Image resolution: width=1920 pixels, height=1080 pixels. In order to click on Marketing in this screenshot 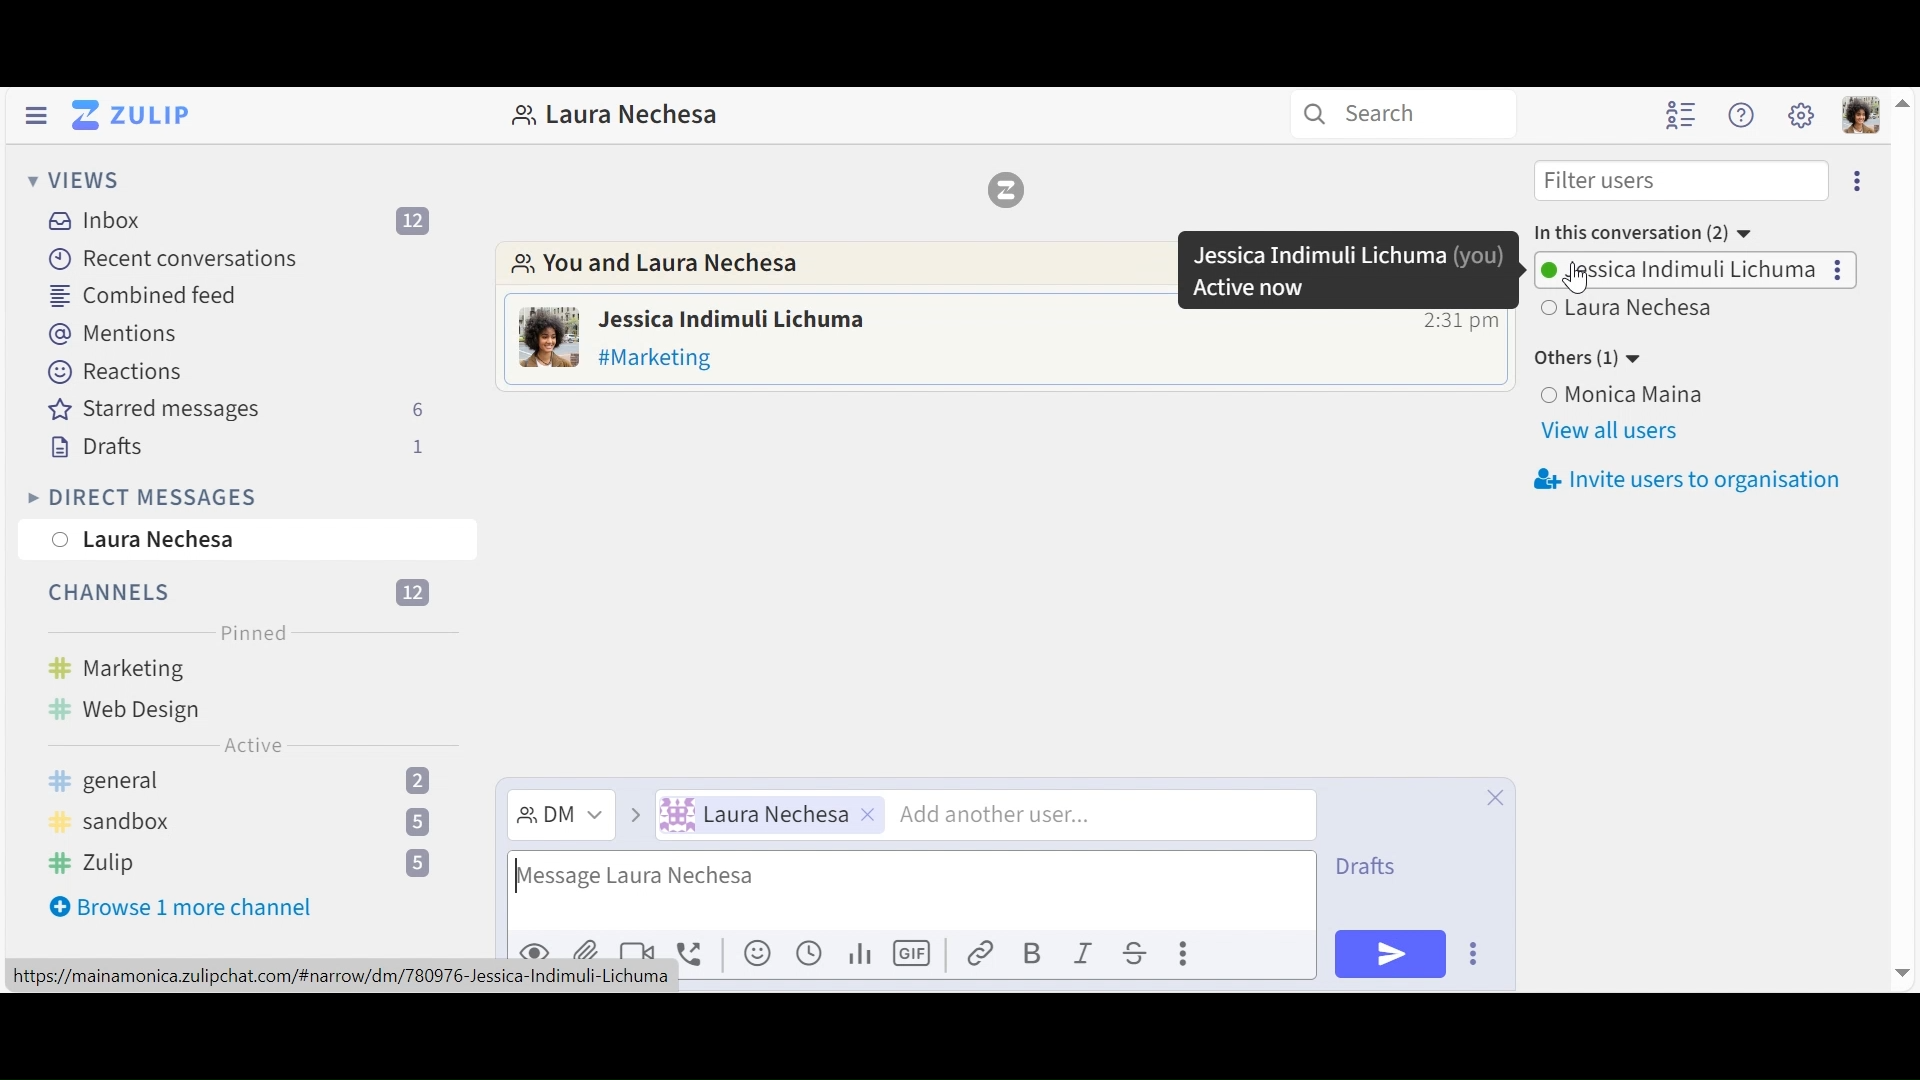, I will do `click(153, 668)`.